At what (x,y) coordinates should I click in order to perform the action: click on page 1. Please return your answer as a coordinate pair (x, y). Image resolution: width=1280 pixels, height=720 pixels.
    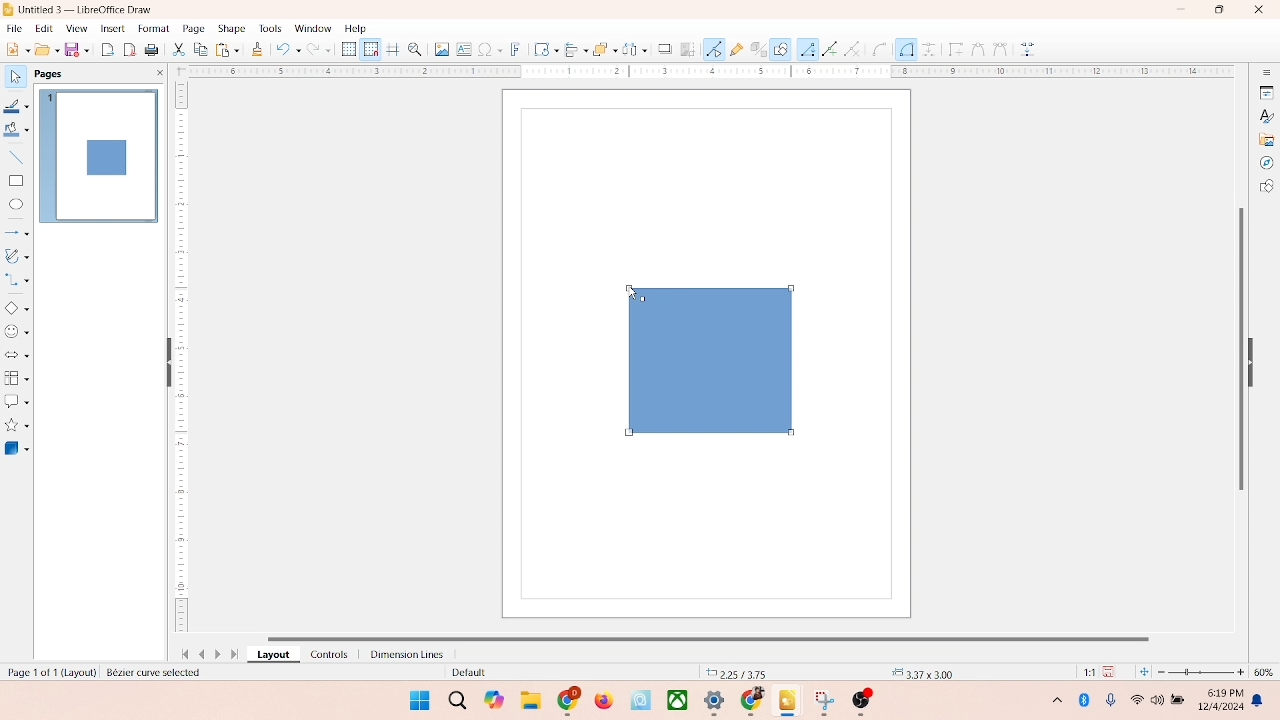
    Looking at the image, I should click on (99, 155).